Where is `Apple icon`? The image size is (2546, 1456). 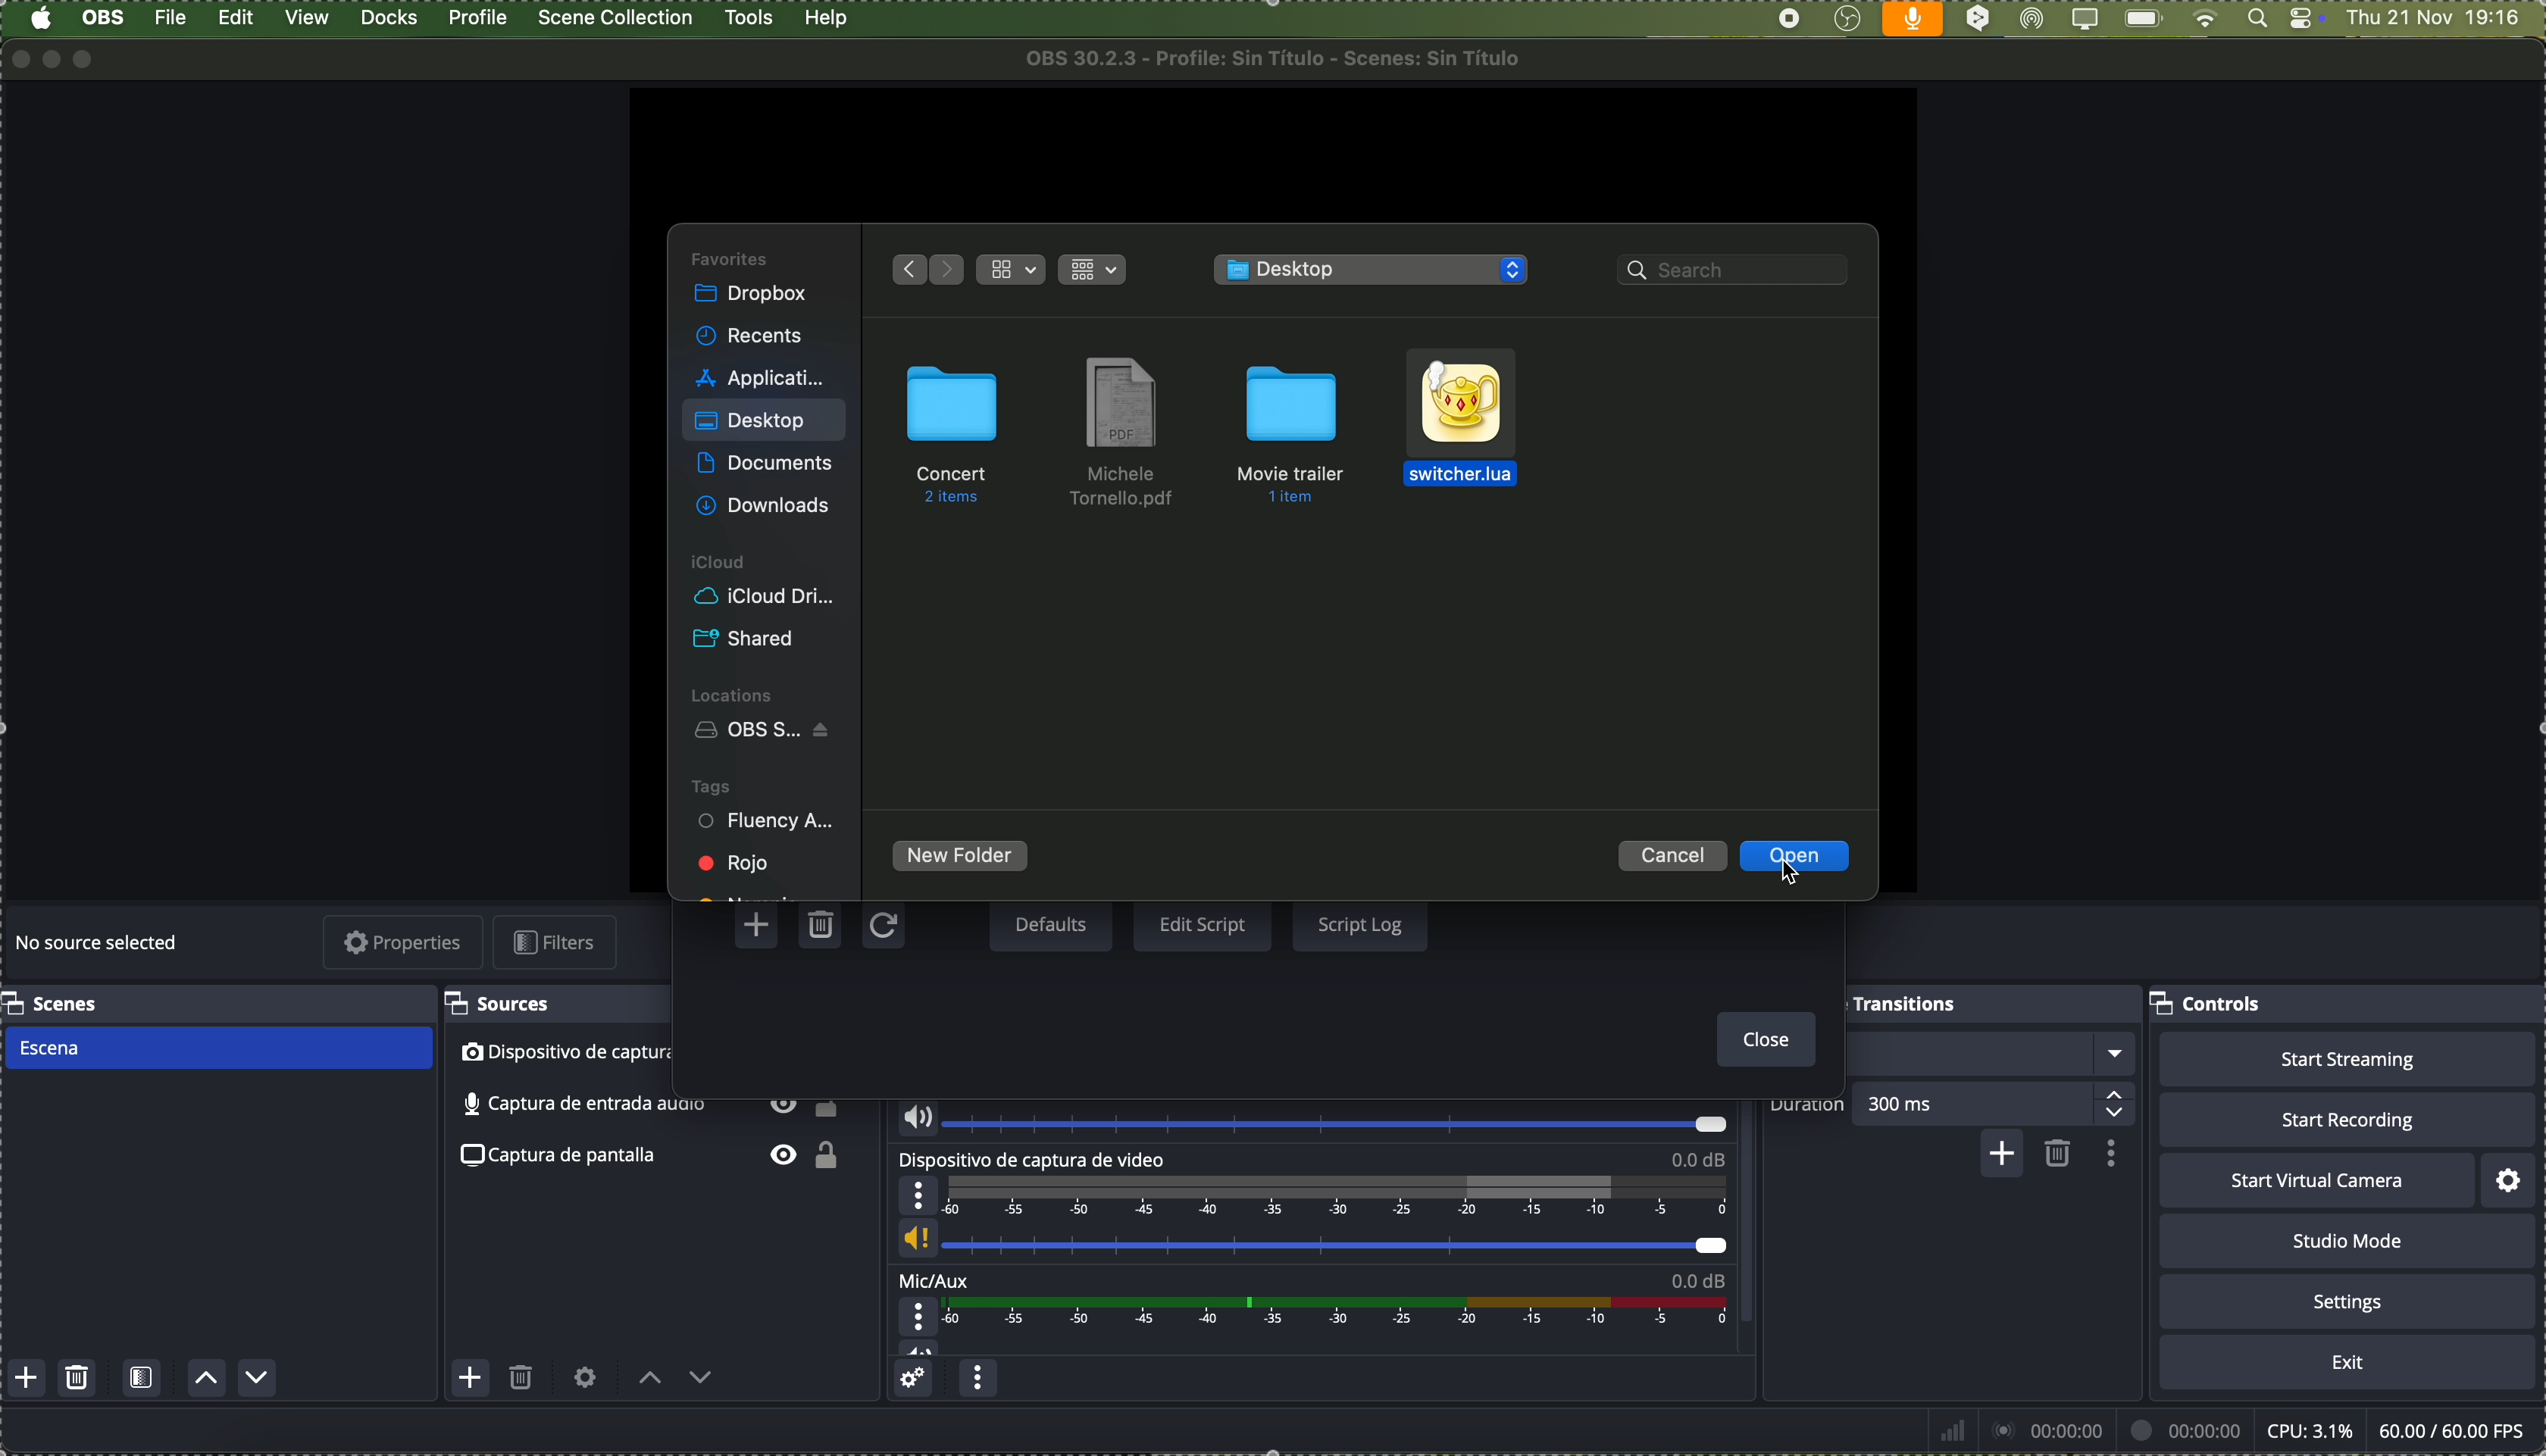
Apple icon is located at coordinates (40, 19).